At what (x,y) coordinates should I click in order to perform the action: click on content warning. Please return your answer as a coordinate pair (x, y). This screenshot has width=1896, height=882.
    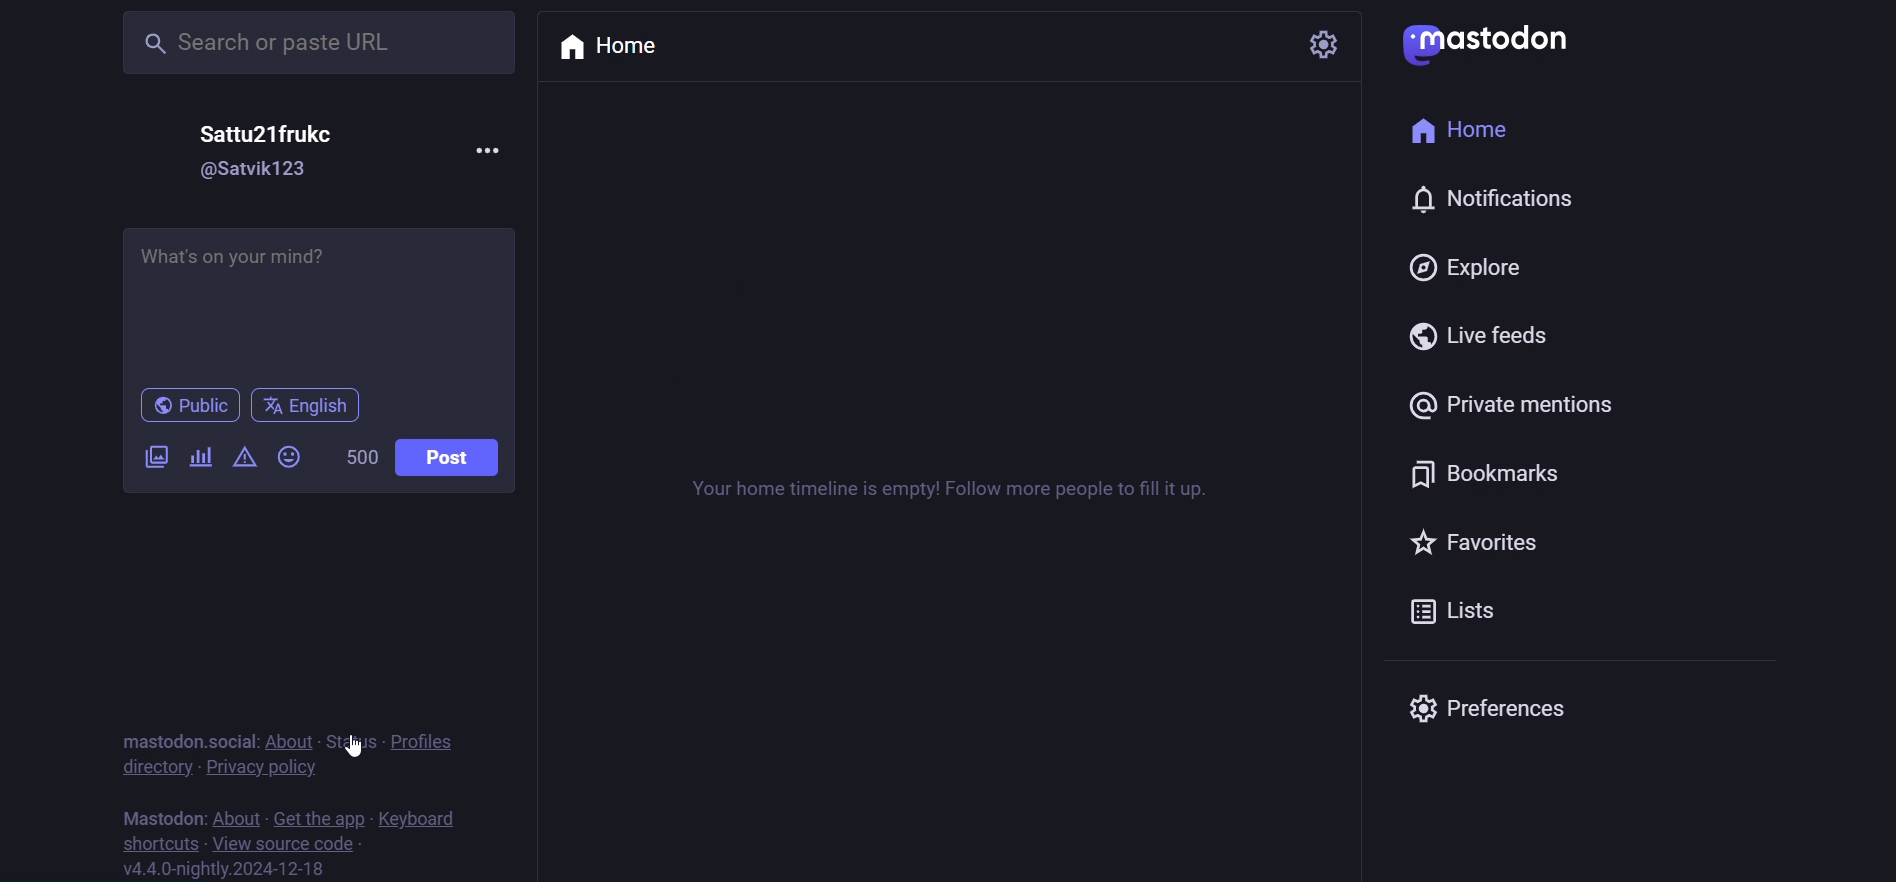
    Looking at the image, I should click on (239, 457).